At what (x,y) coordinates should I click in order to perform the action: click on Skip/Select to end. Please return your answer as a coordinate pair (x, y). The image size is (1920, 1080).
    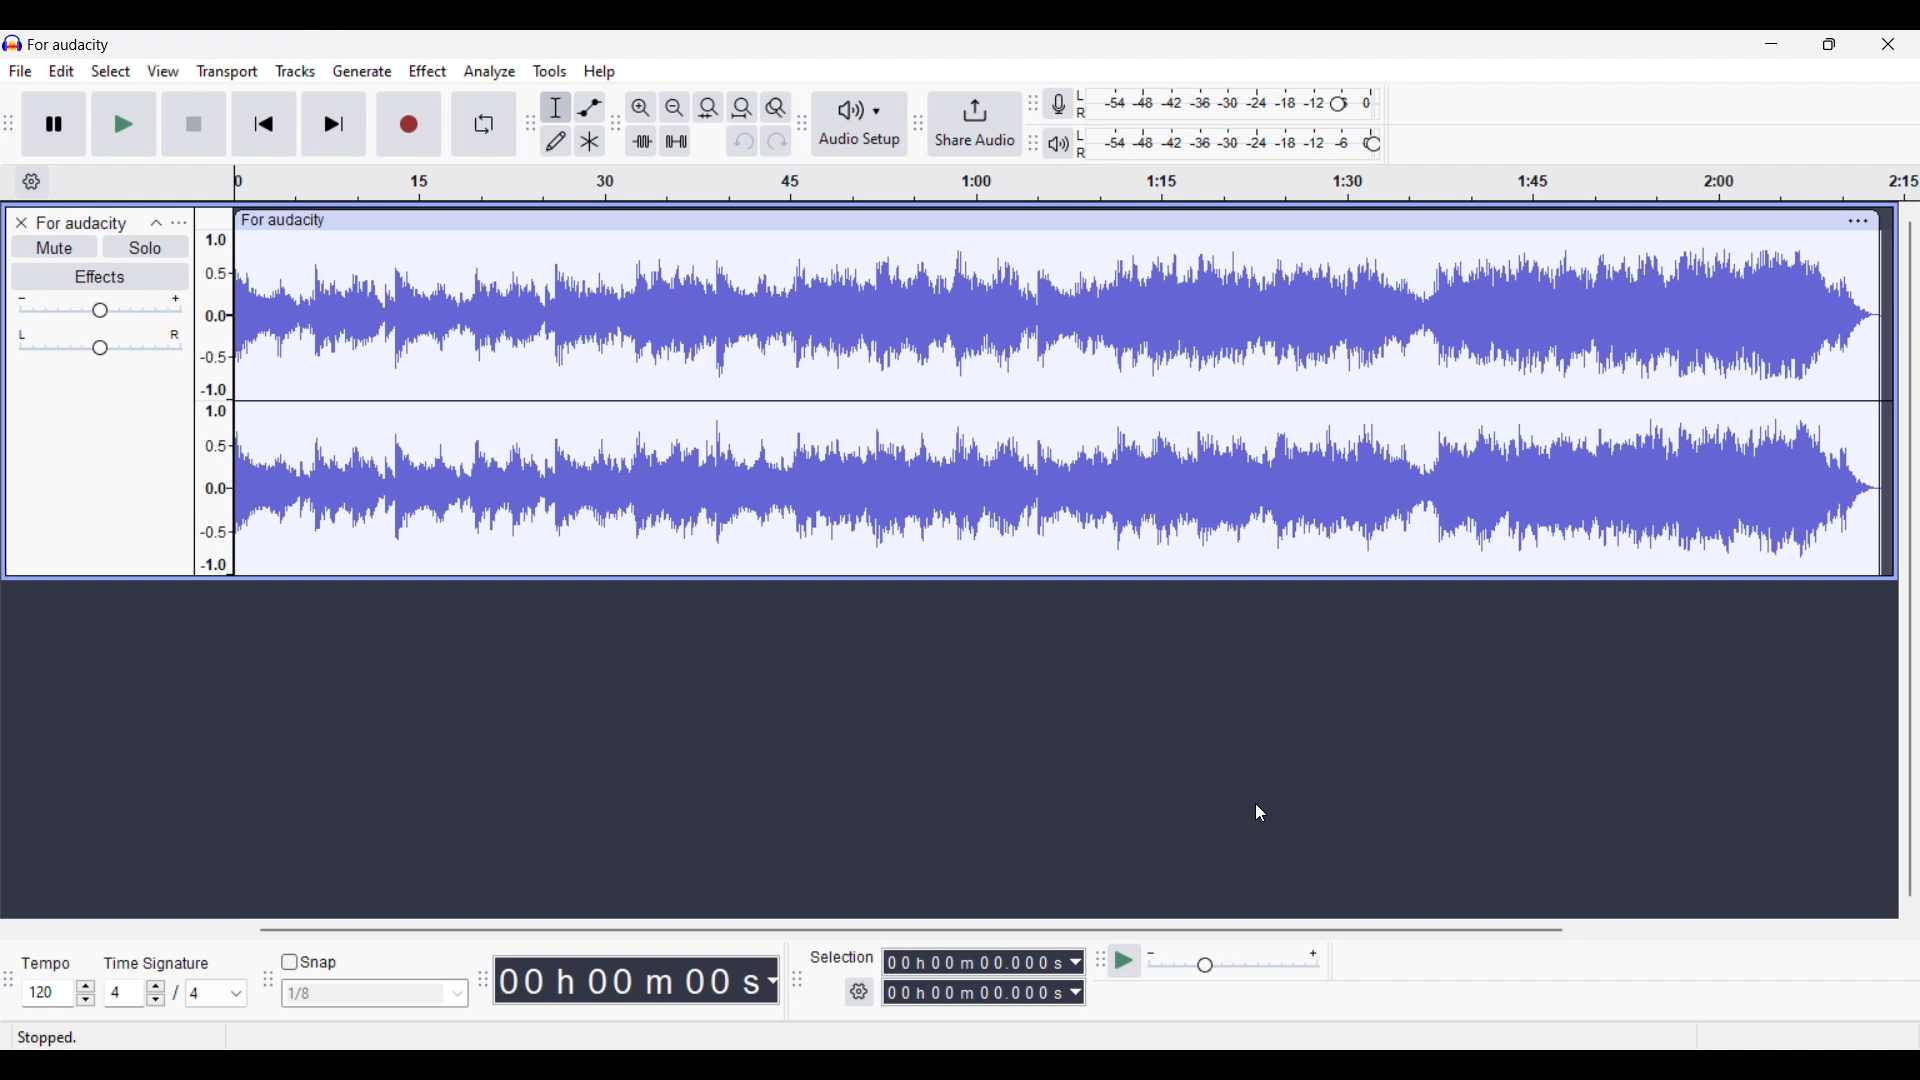
    Looking at the image, I should click on (334, 124).